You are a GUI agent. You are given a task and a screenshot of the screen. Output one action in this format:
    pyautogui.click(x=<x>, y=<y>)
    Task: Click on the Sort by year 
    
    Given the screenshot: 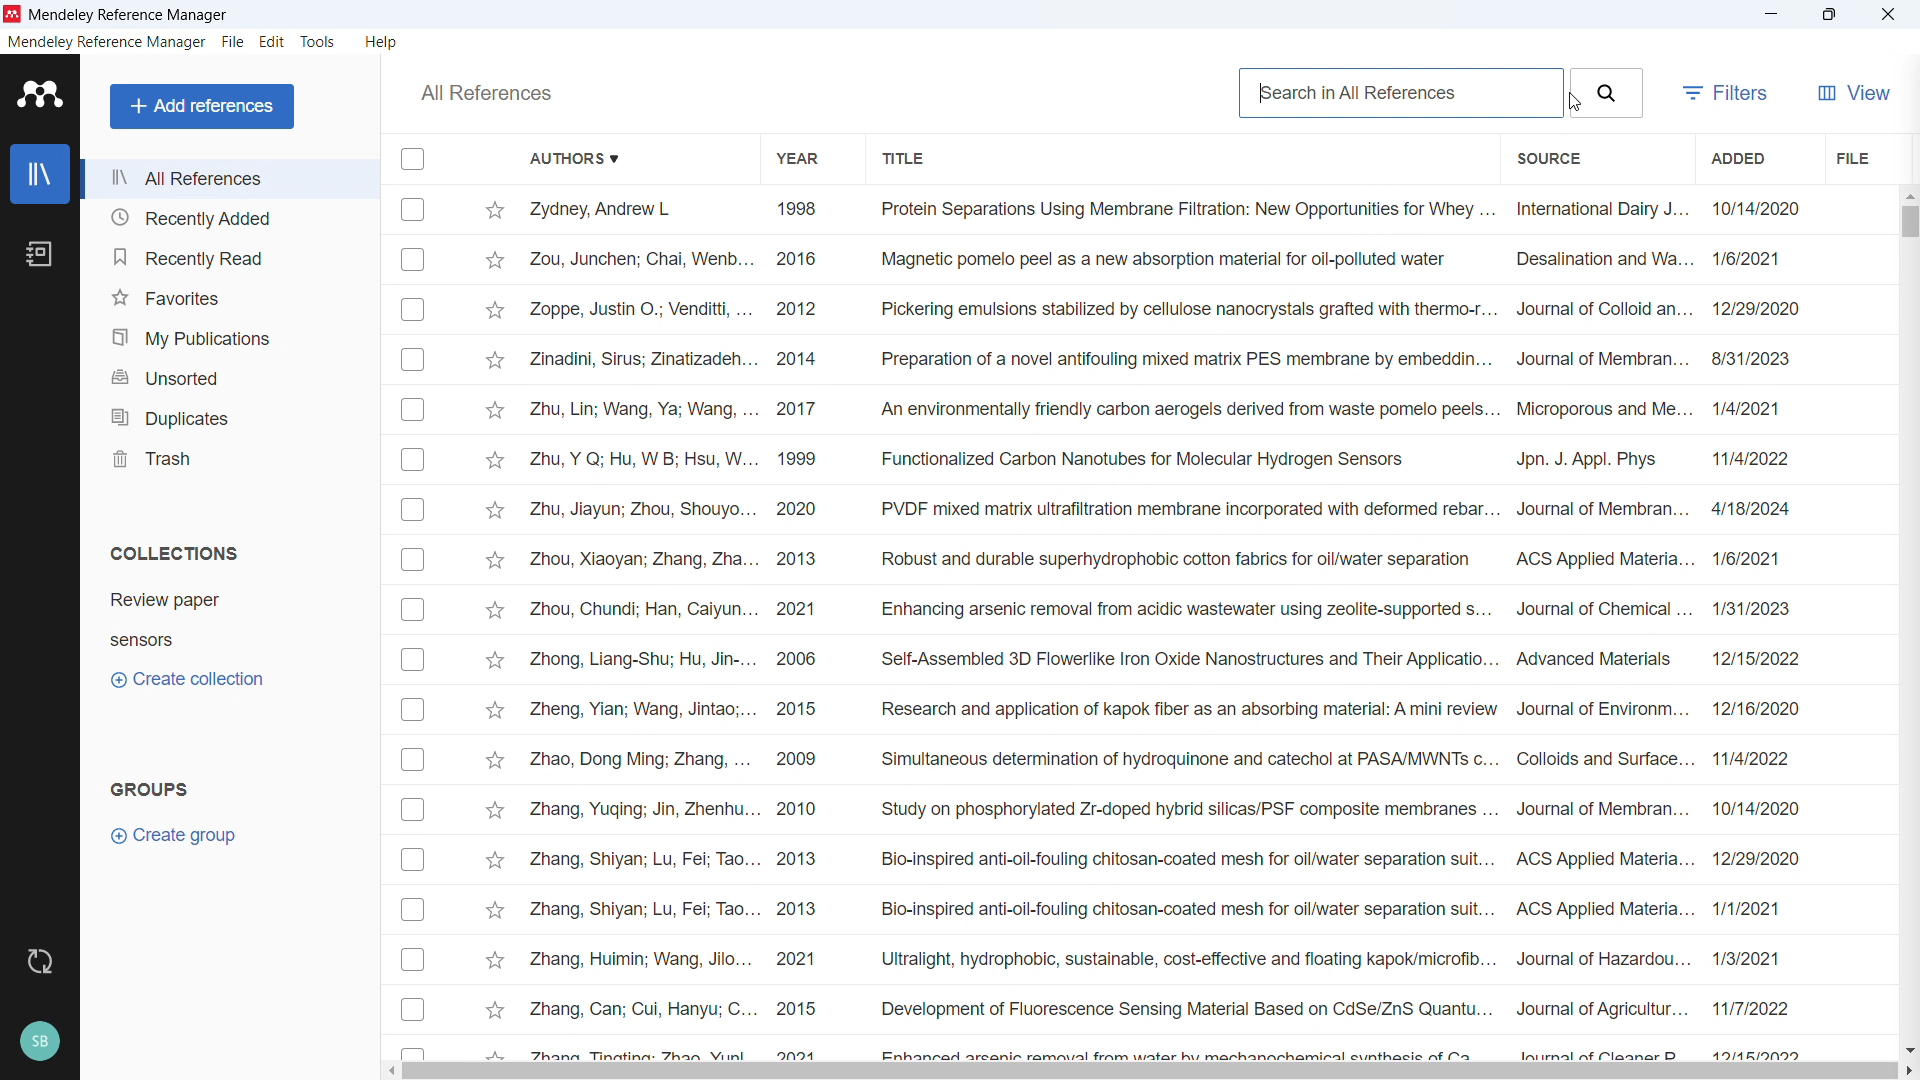 What is the action you would take?
    pyautogui.click(x=797, y=159)
    